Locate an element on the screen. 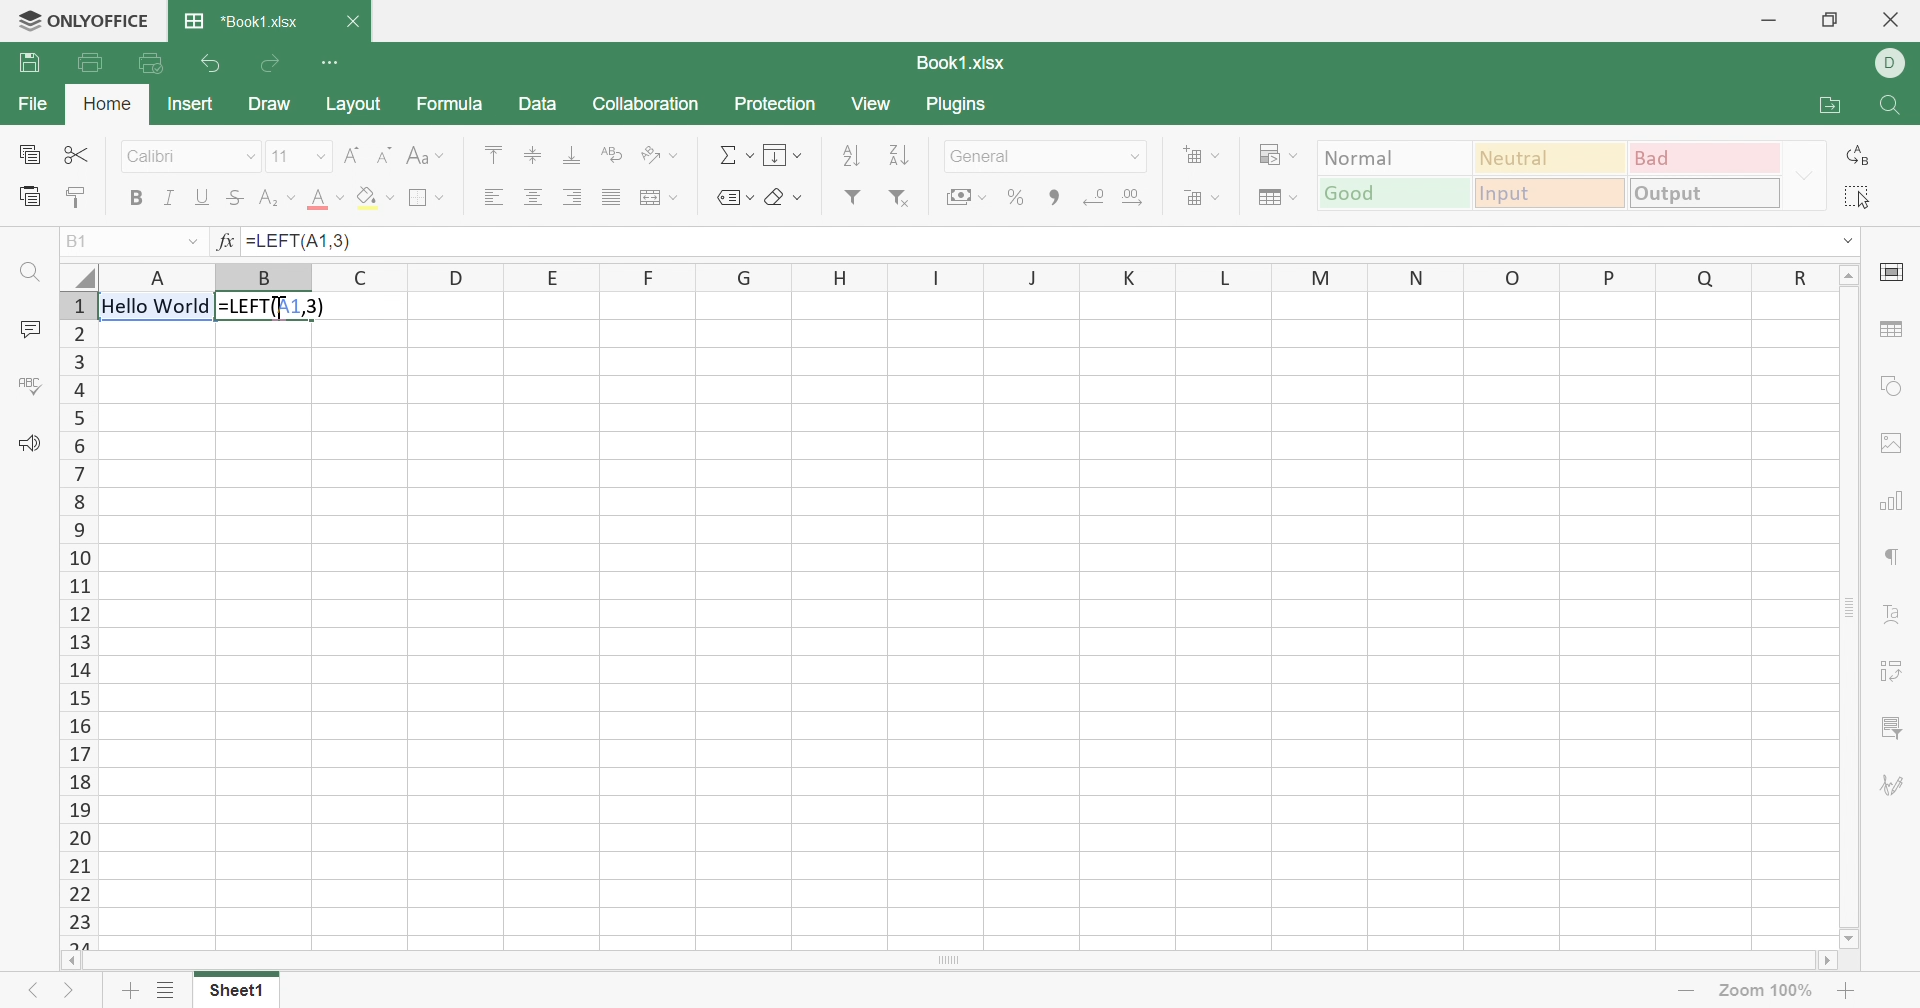  Home is located at coordinates (107, 103).